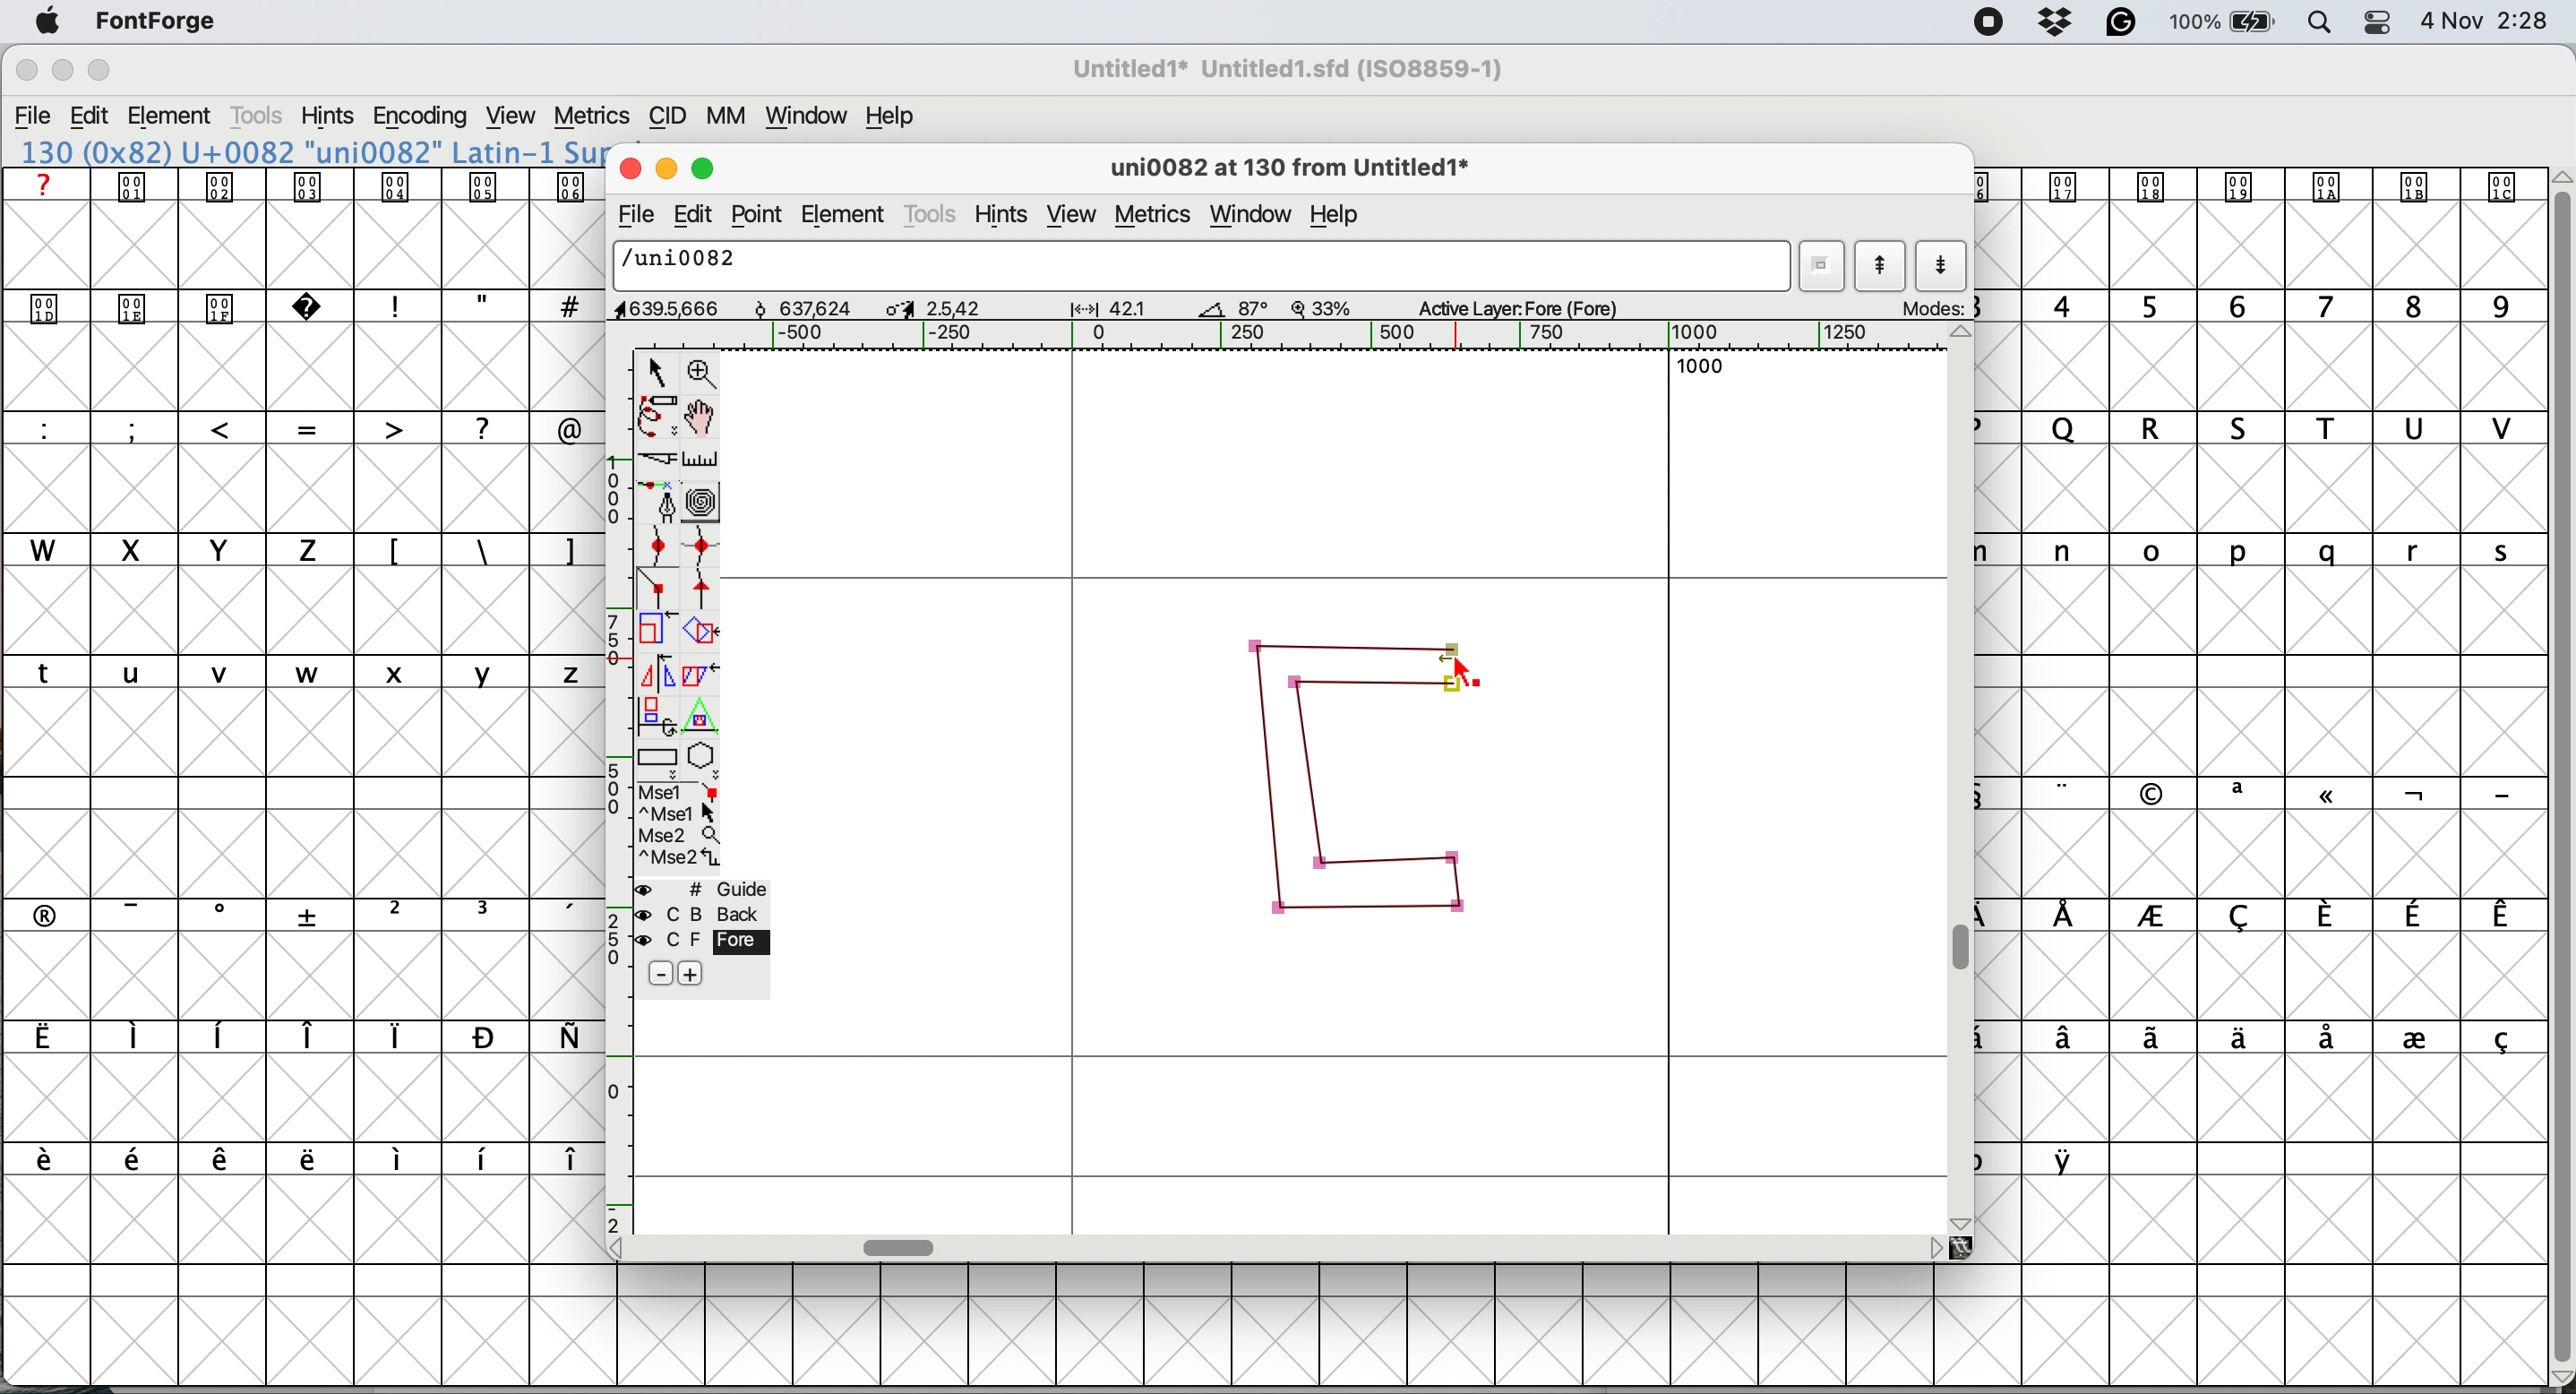 The height and width of the screenshot is (1394, 2576). I want to click on glyph name, so click(1286, 170).